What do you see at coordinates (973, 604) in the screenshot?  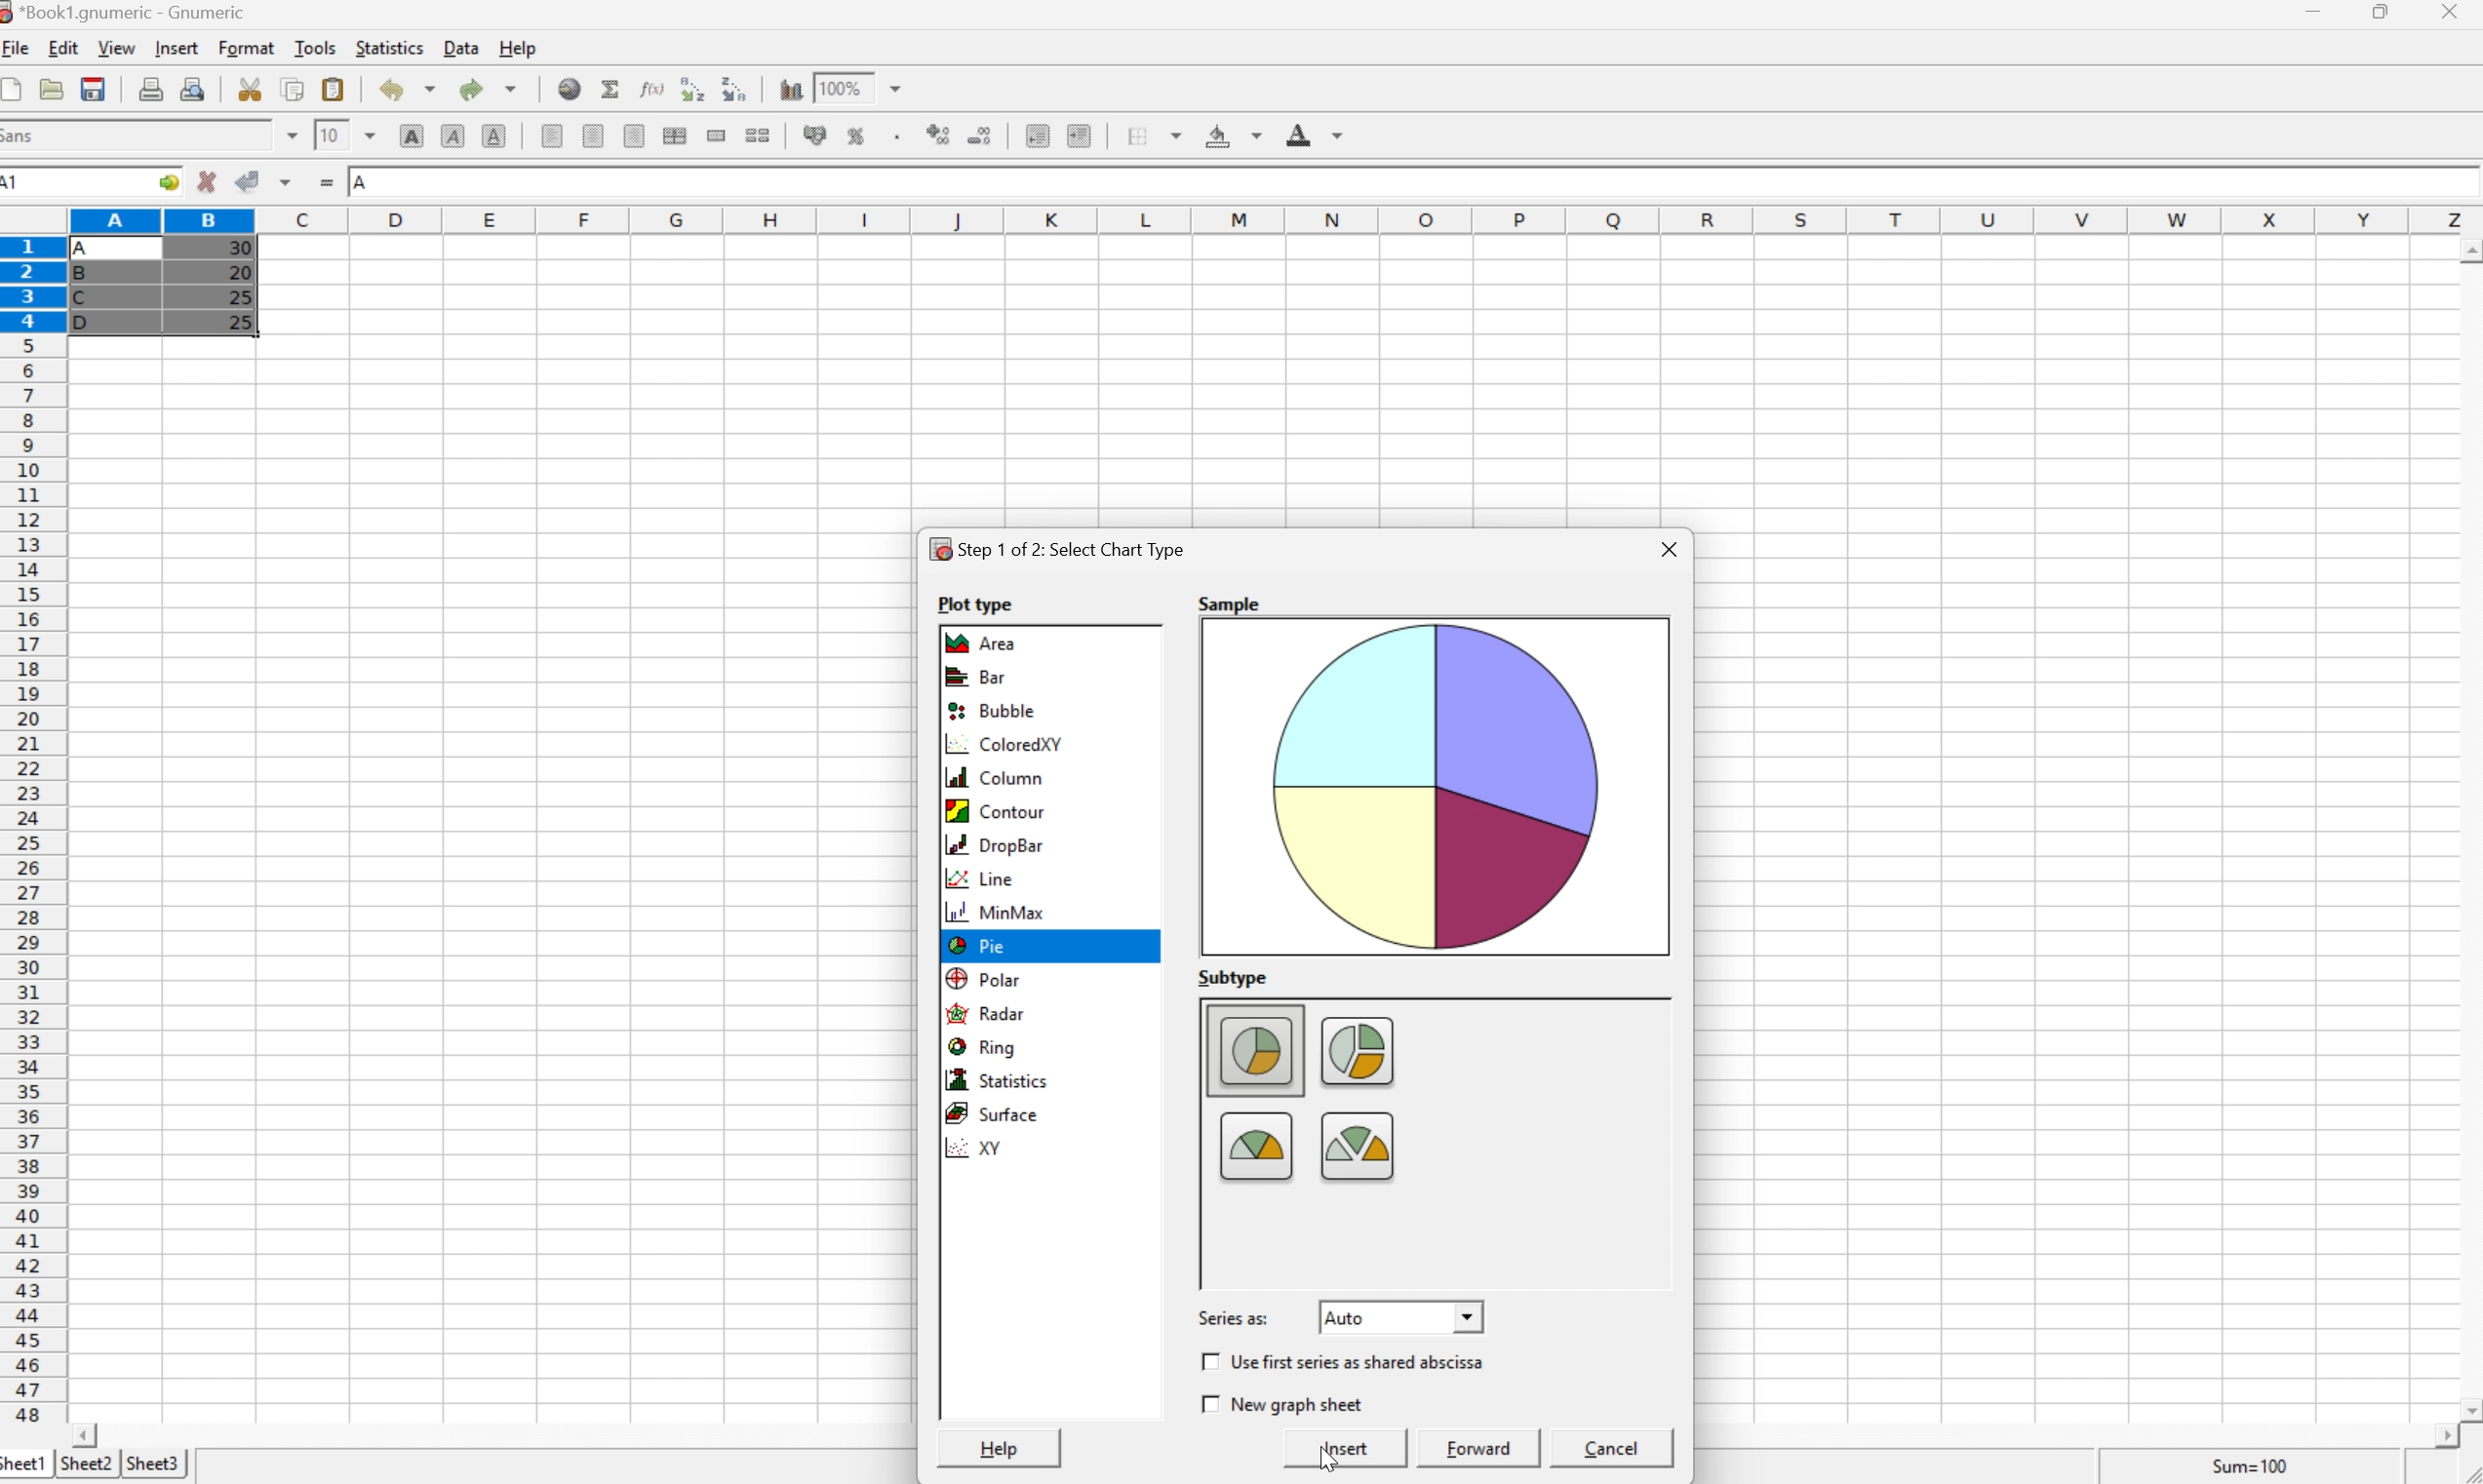 I see `Plot type` at bounding box center [973, 604].